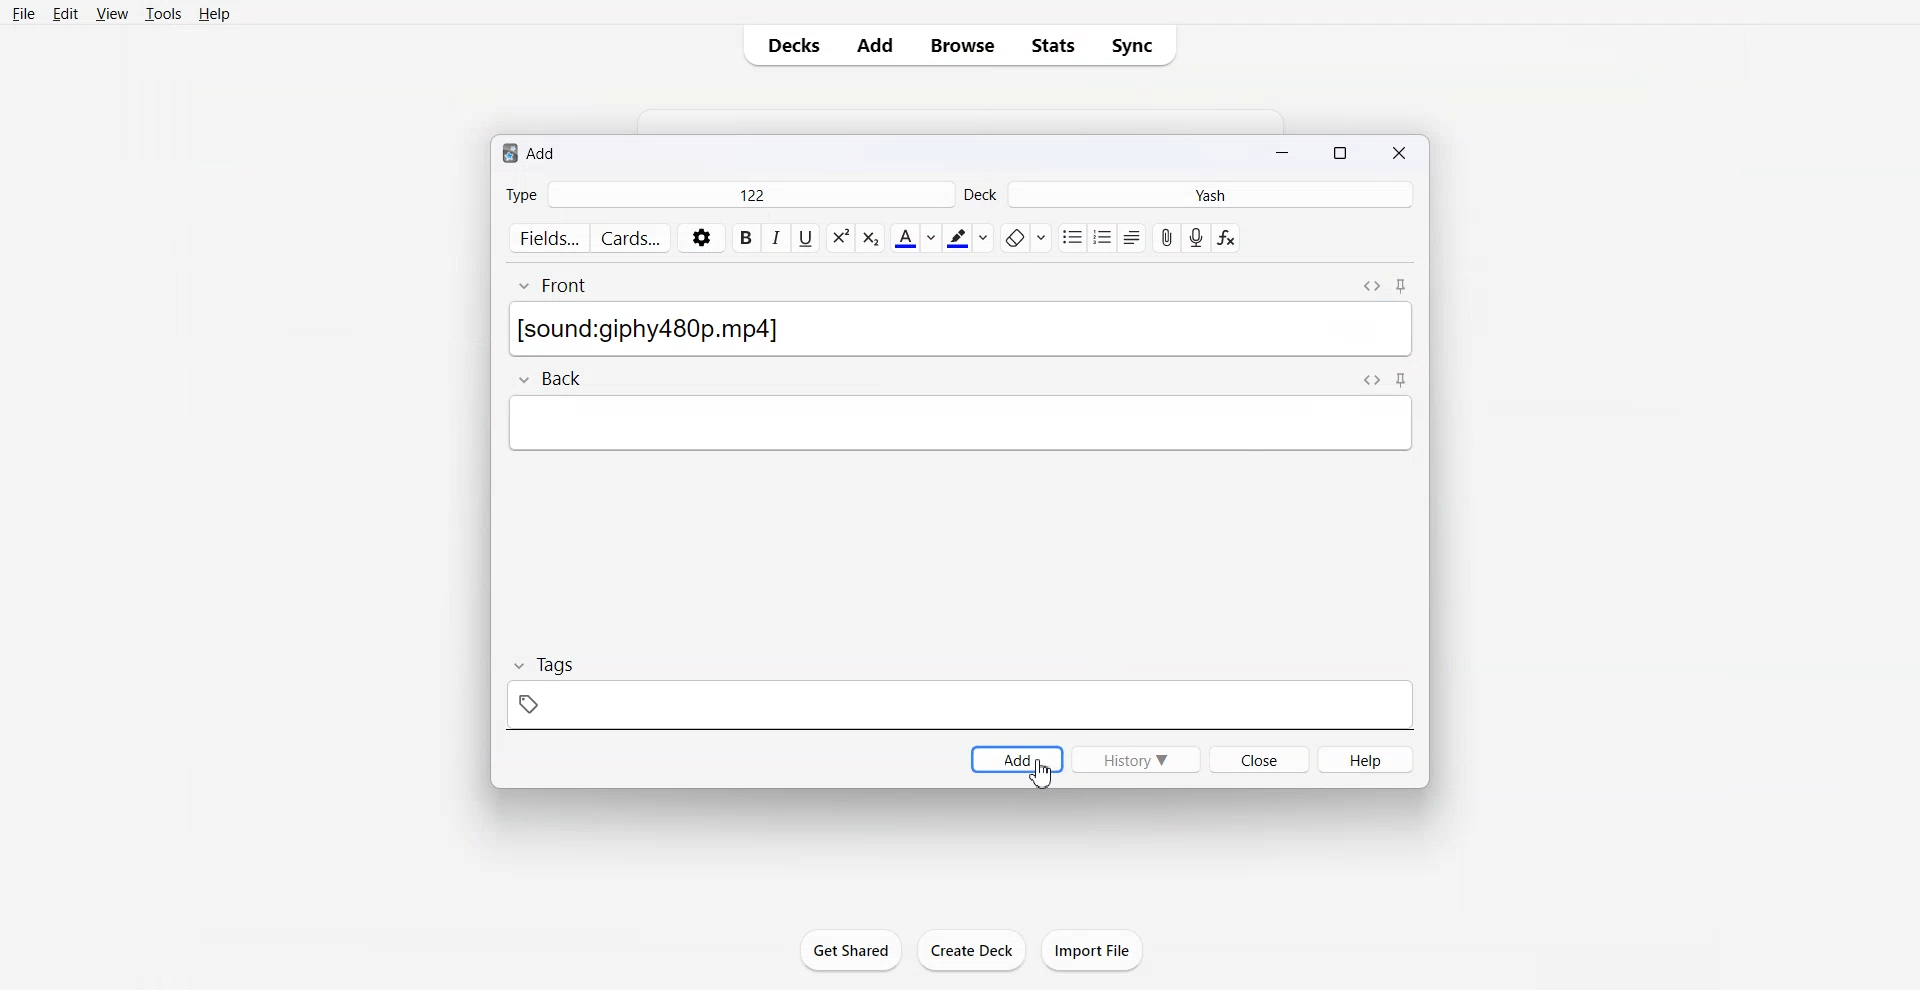 This screenshot has height=990, width=1920. Describe the element at coordinates (961, 423) in the screenshot. I see `` at that location.